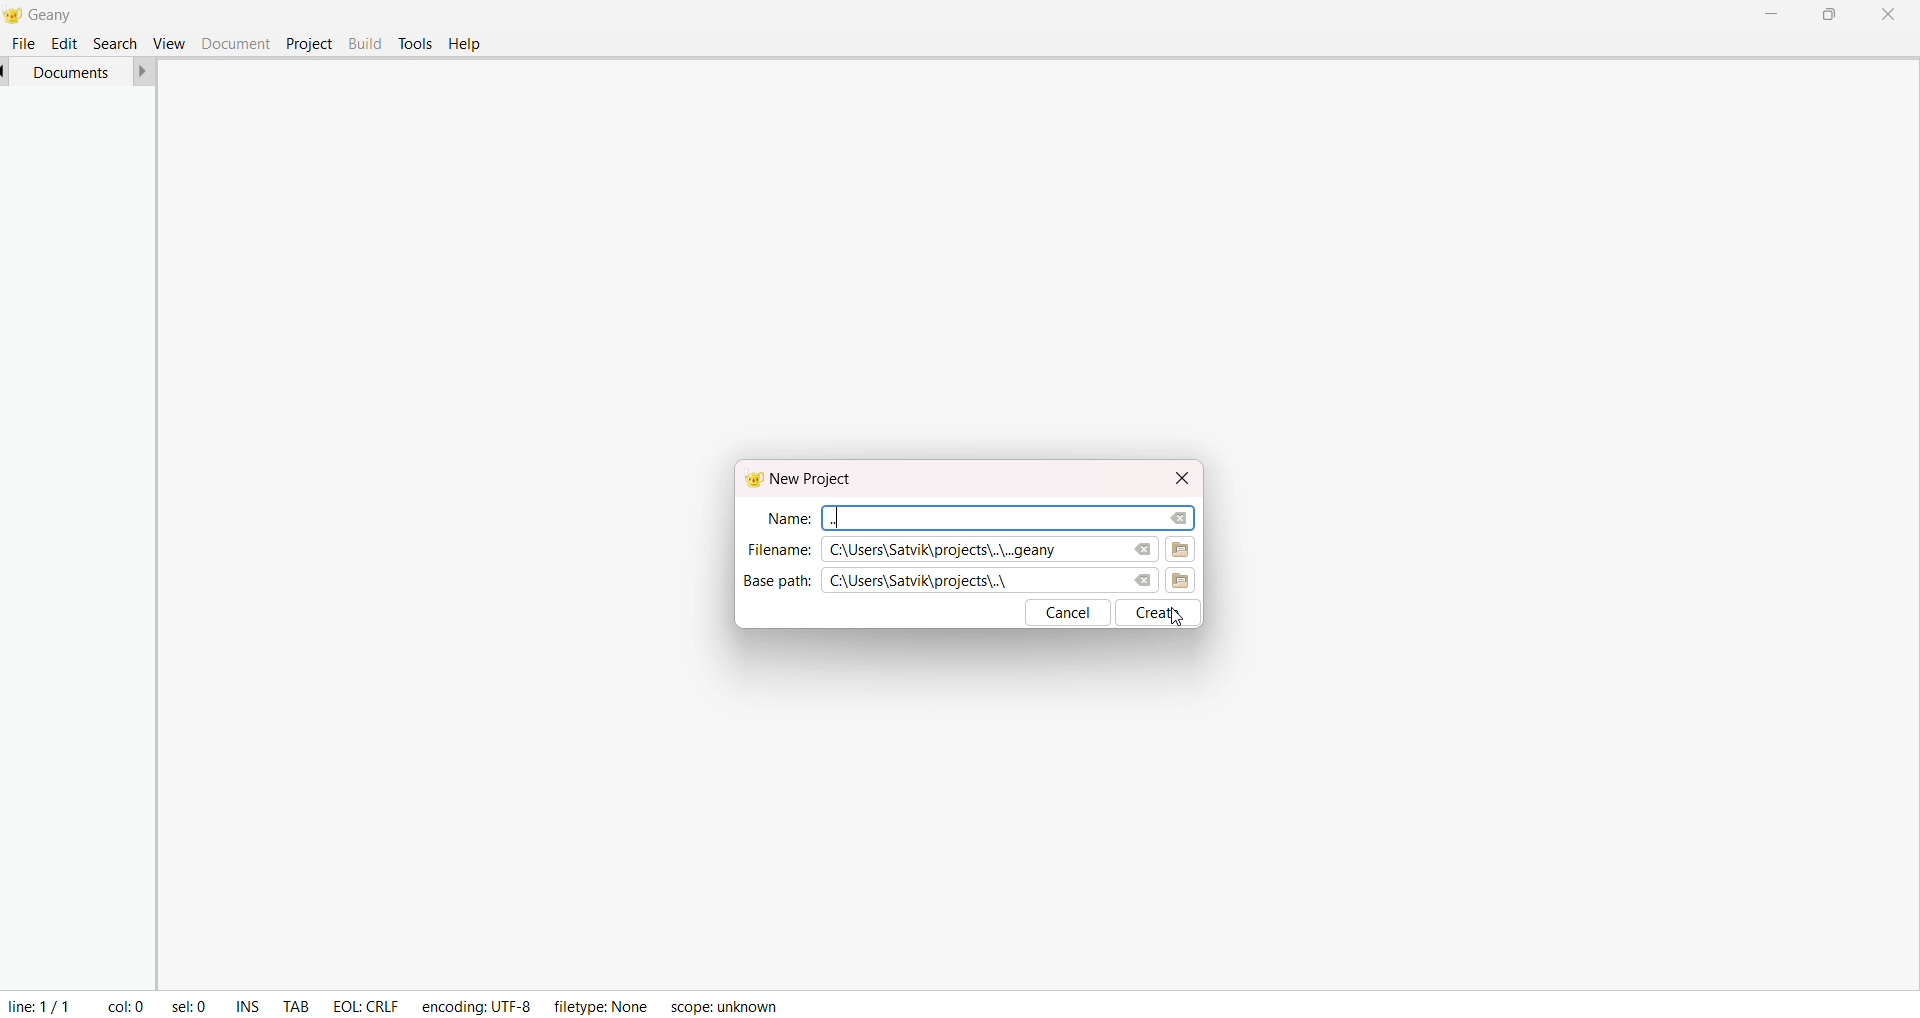 This screenshot has width=1920, height=1018. Describe the element at coordinates (6, 71) in the screenshot. I see `back` at that location.